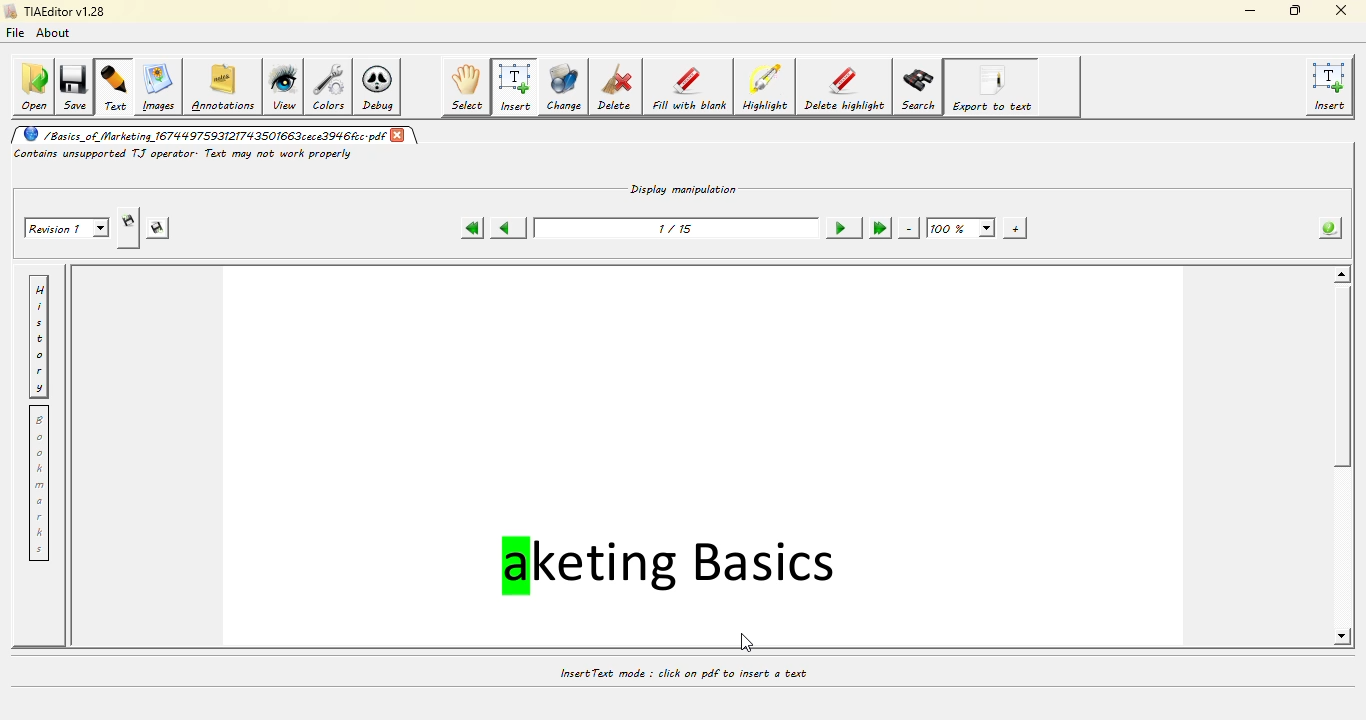 The height and width of the screenshot is (720, 1366). Describe the element at coordinates (684, 672) in the screenshot. I see `Insert Text mode : click on pdf to insert a text` at that location.